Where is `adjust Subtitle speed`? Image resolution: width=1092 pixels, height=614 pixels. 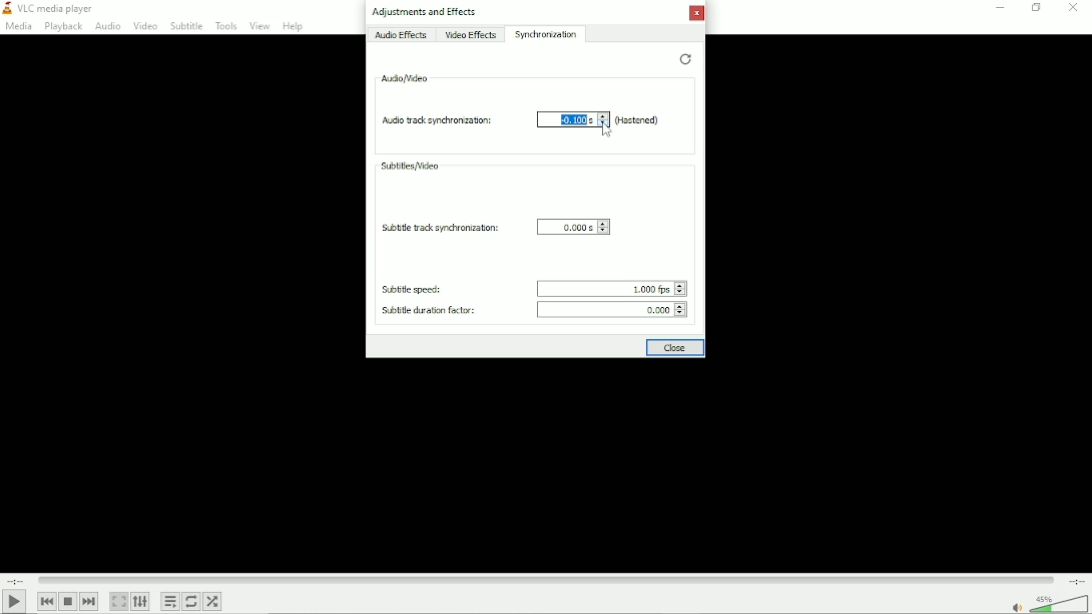
adjust Subtitle speed is located at coordinates (681, 289).